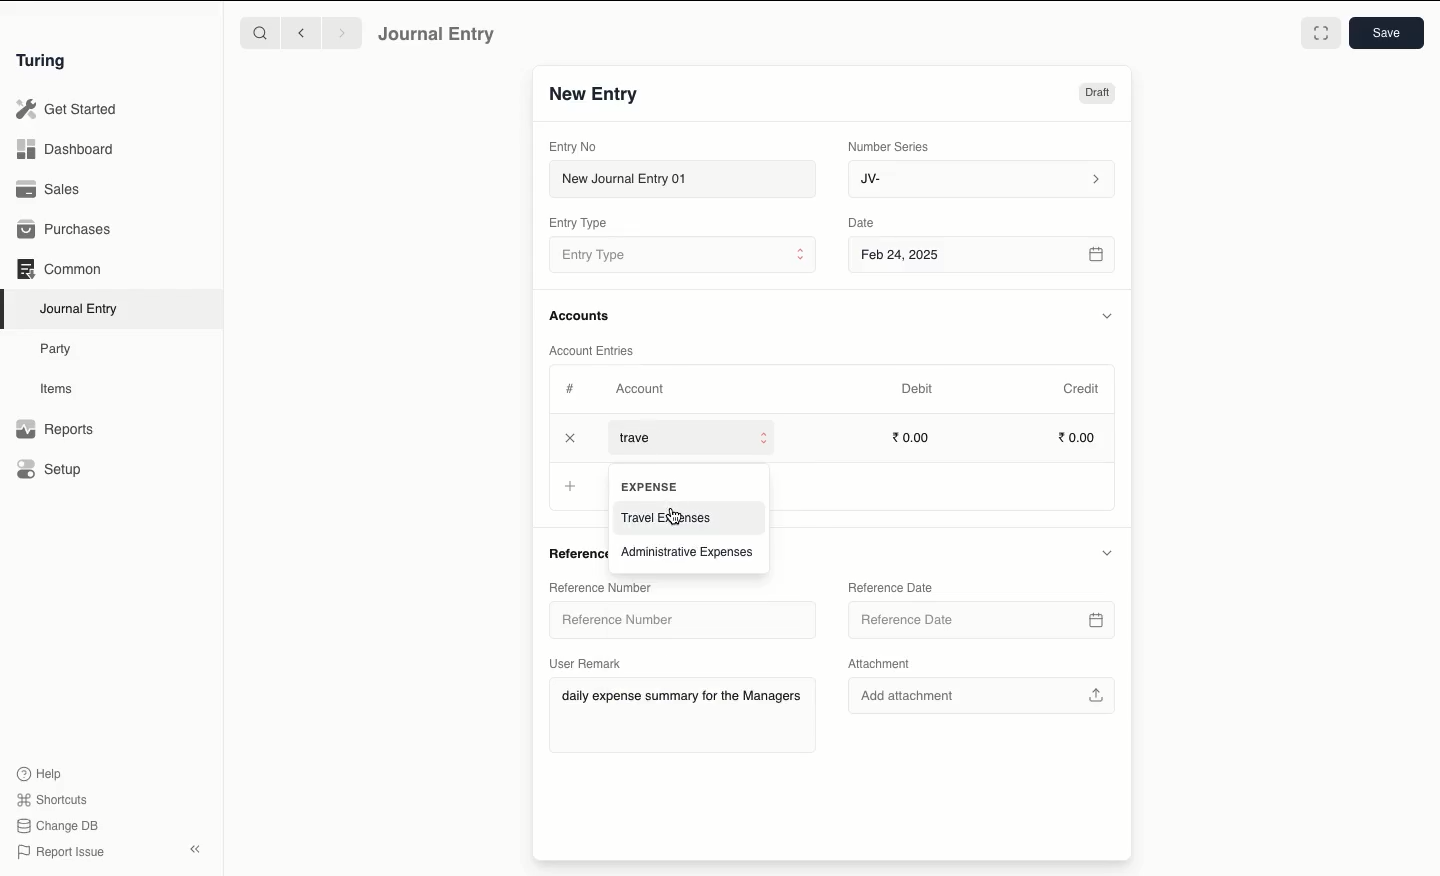 The width and height of the screenshot is (1440, 876). What do you see at coordinates (917, 389) in the screenshot?
I see `Debit` at bounding box center [917, 389].